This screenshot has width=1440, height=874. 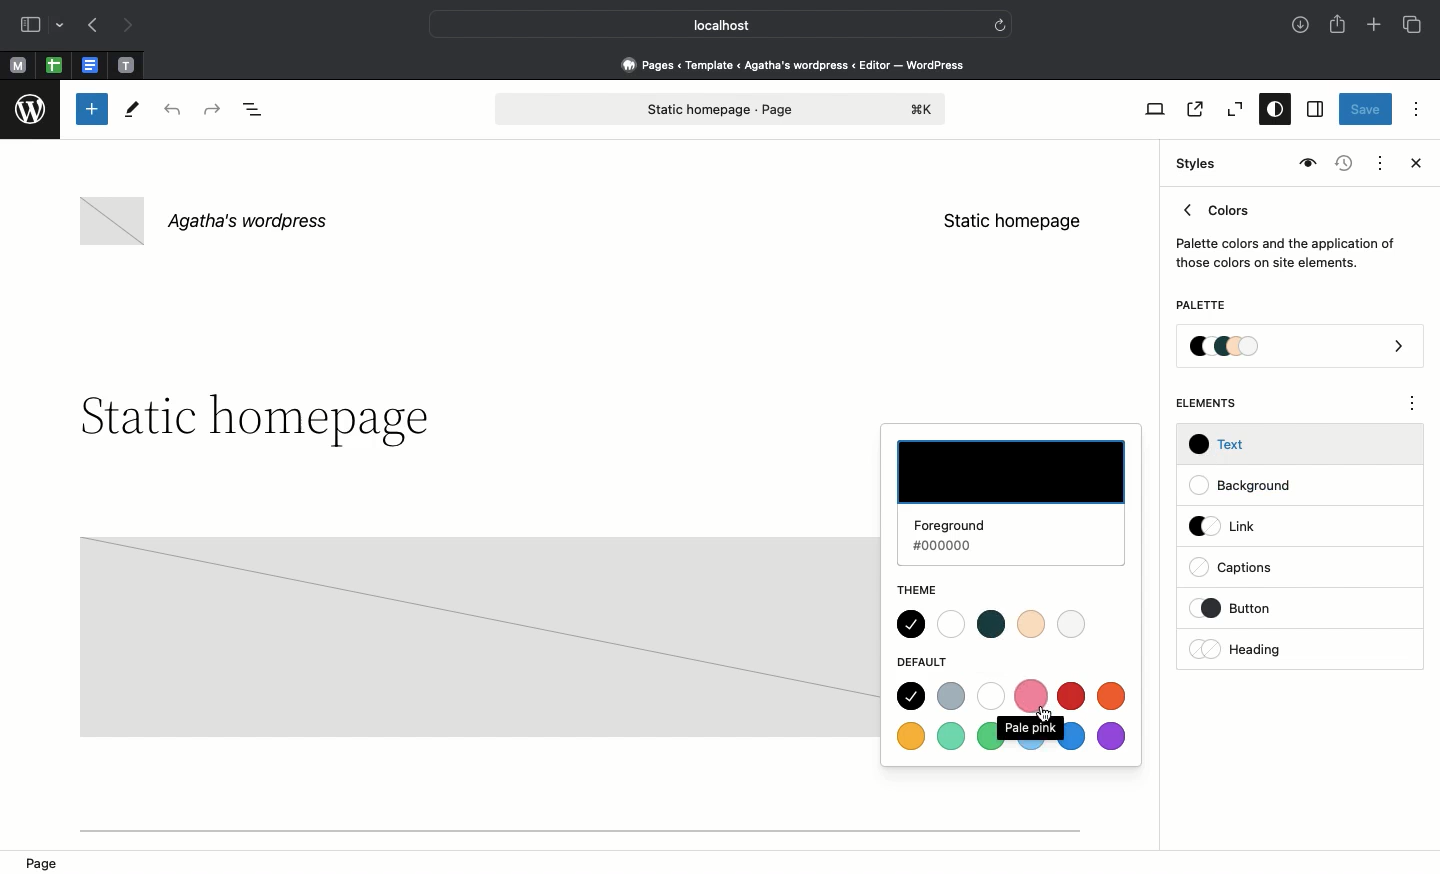 I want to click on Document overview, so click(x=257, y=111).